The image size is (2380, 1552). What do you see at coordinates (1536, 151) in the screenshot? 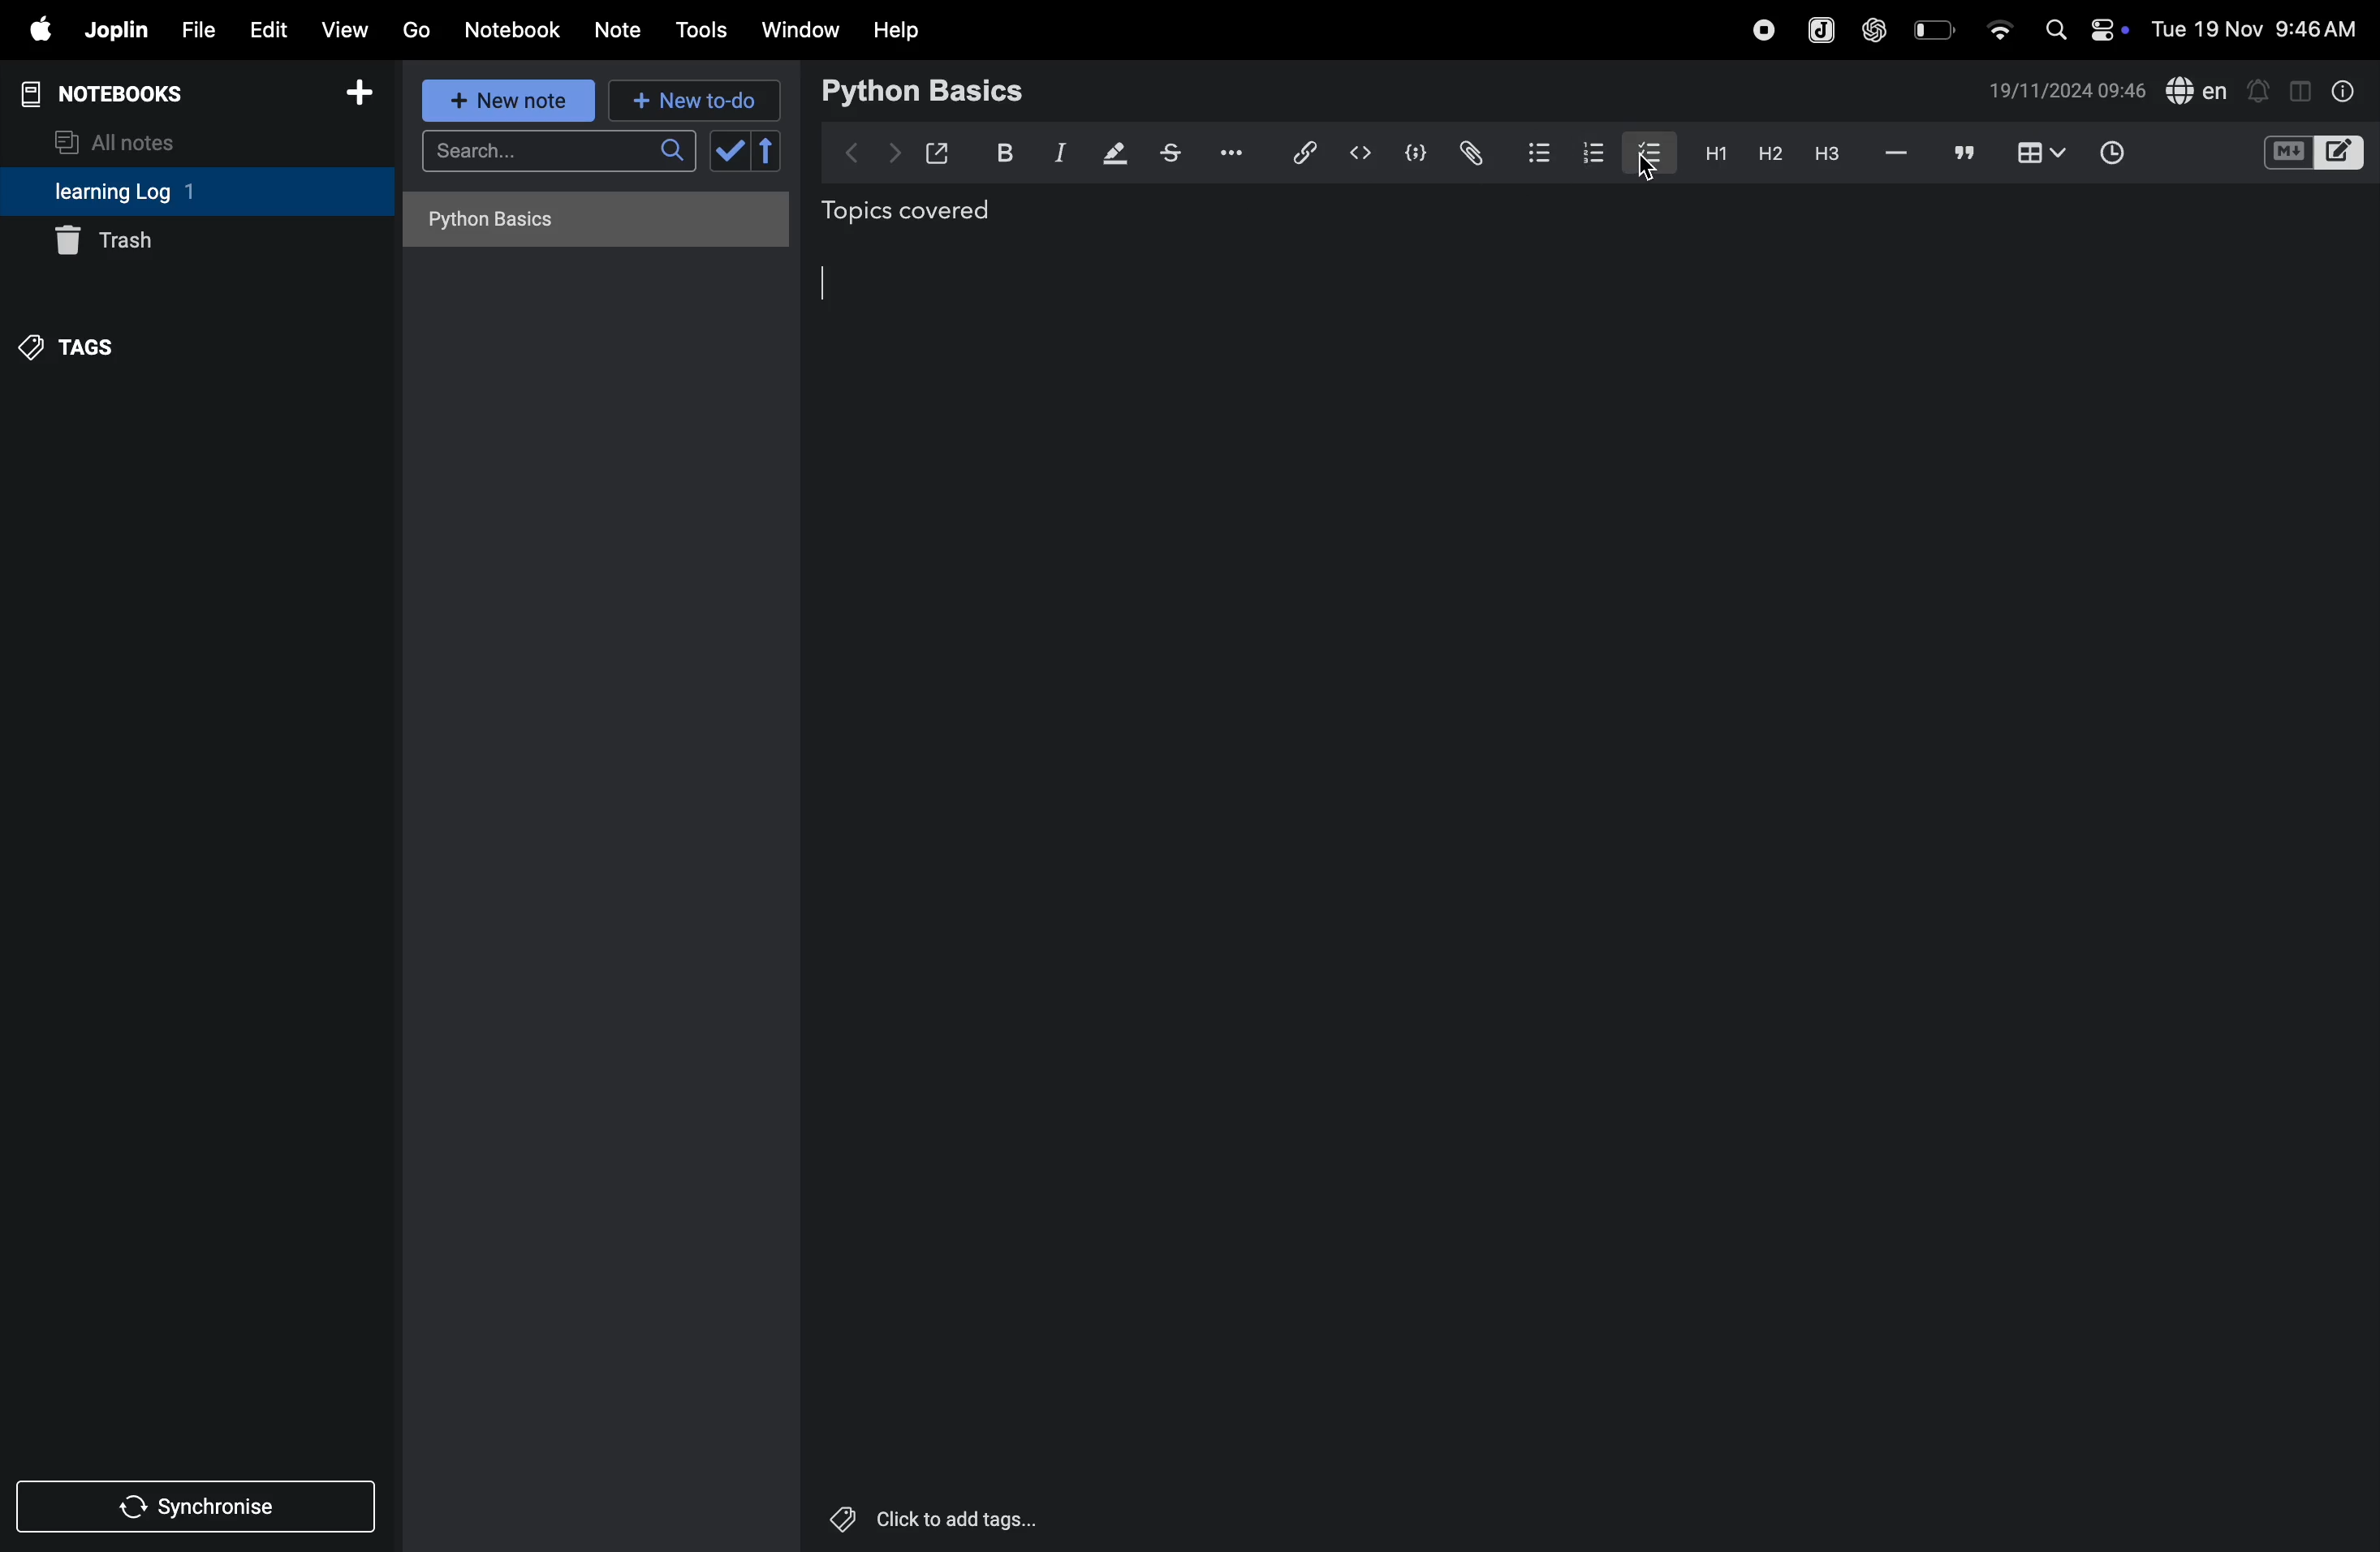
I see `bullet list` at bounding box center [1536, 151].